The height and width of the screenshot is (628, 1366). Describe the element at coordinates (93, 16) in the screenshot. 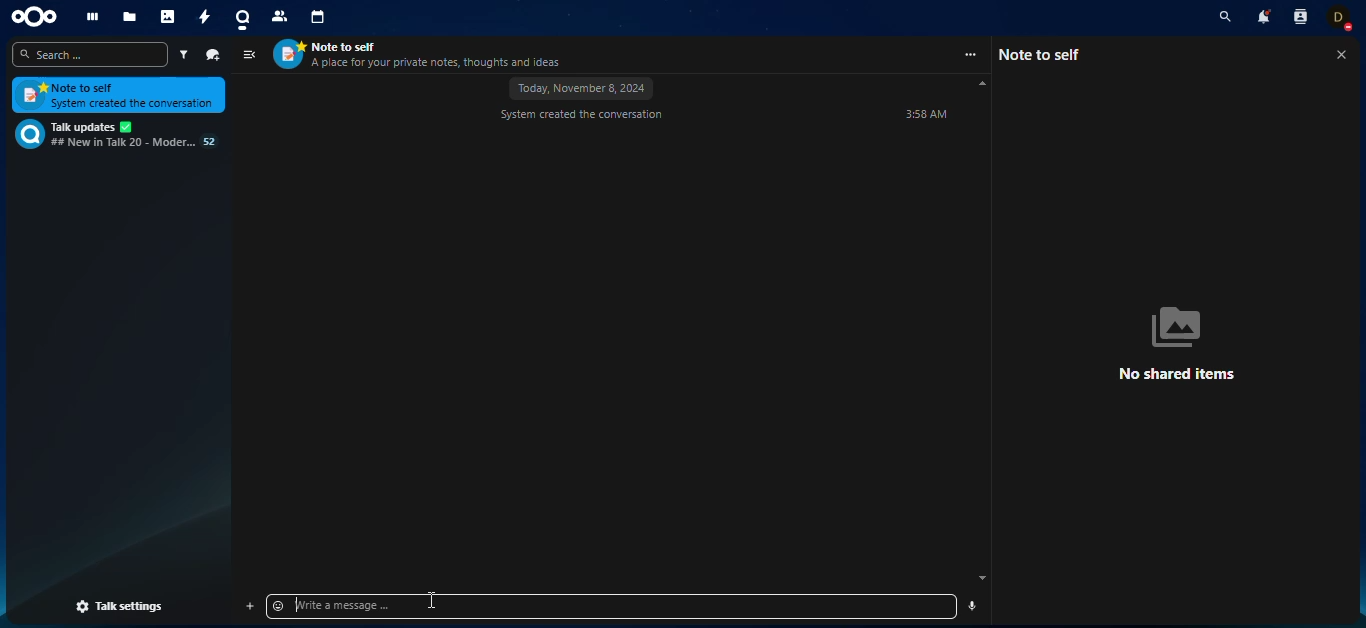

I see `dashboard` at that location.